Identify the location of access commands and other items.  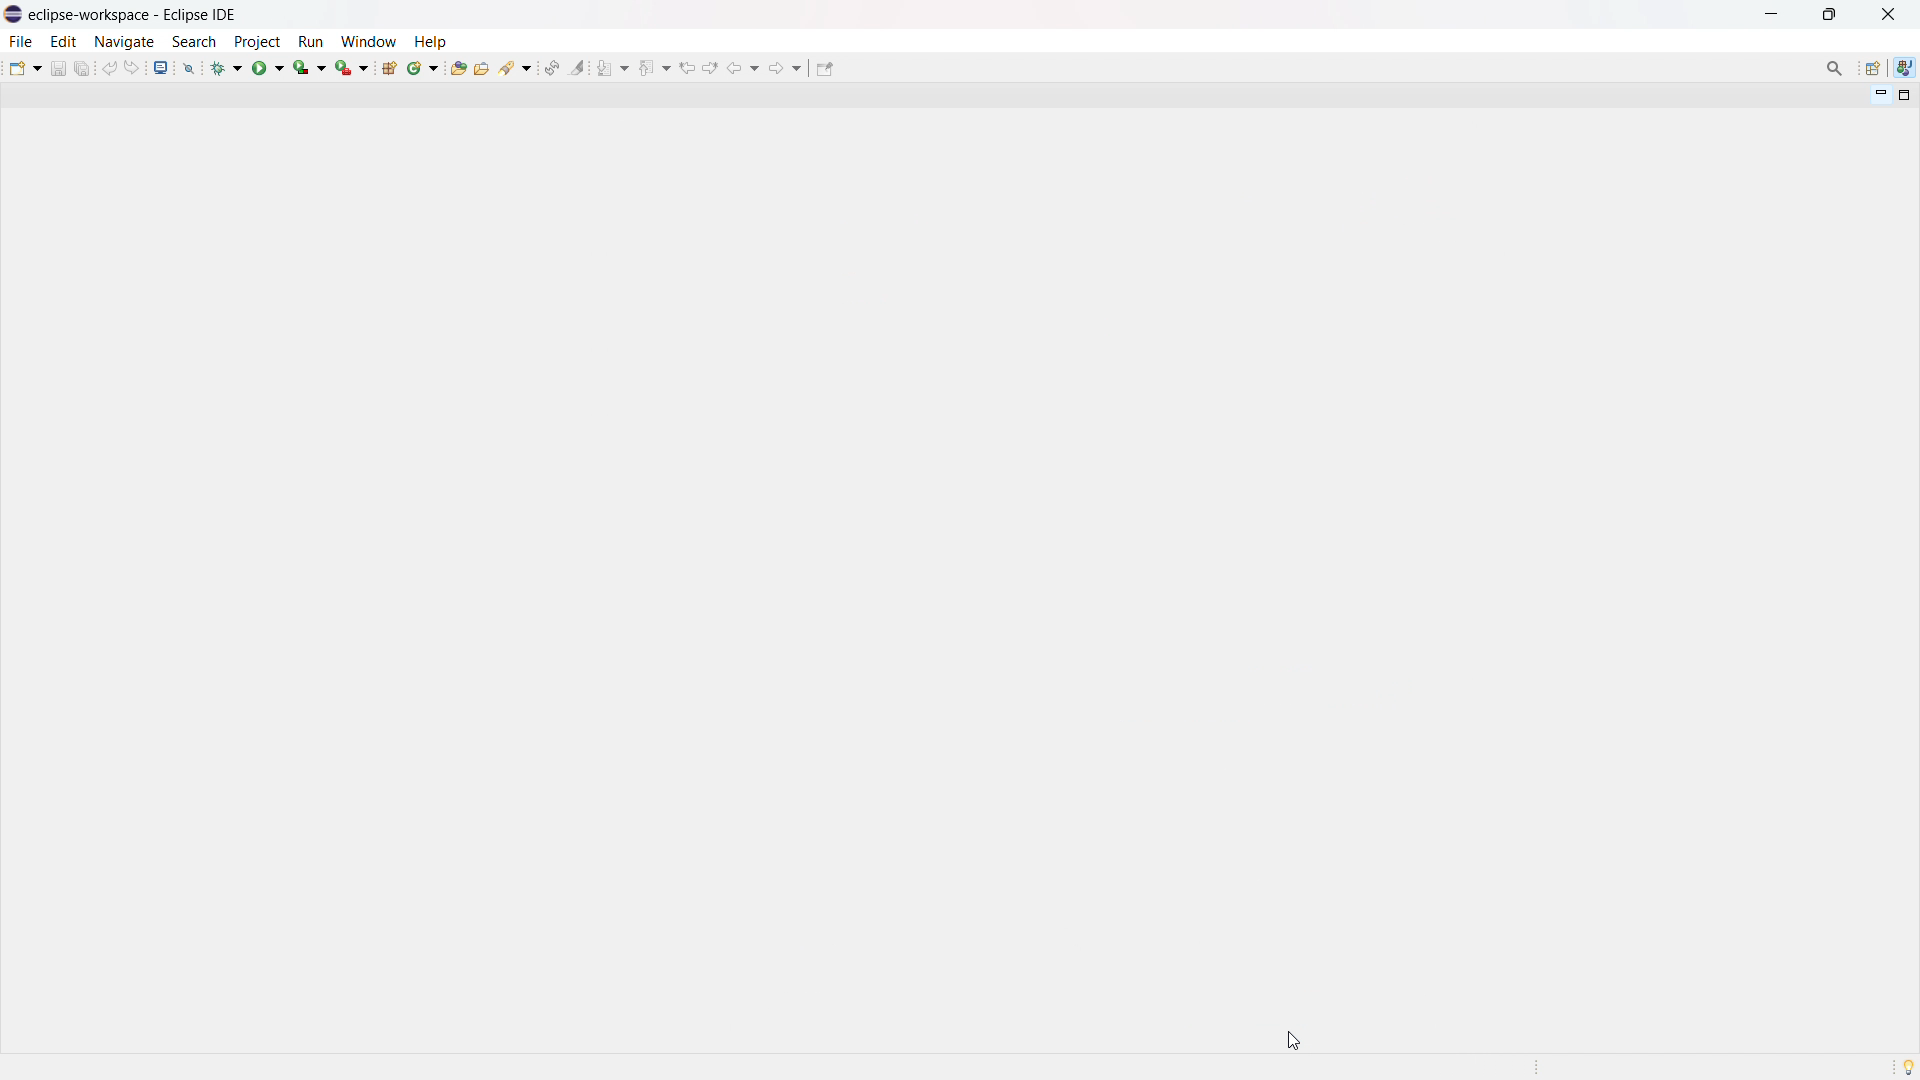
(1836, 68).